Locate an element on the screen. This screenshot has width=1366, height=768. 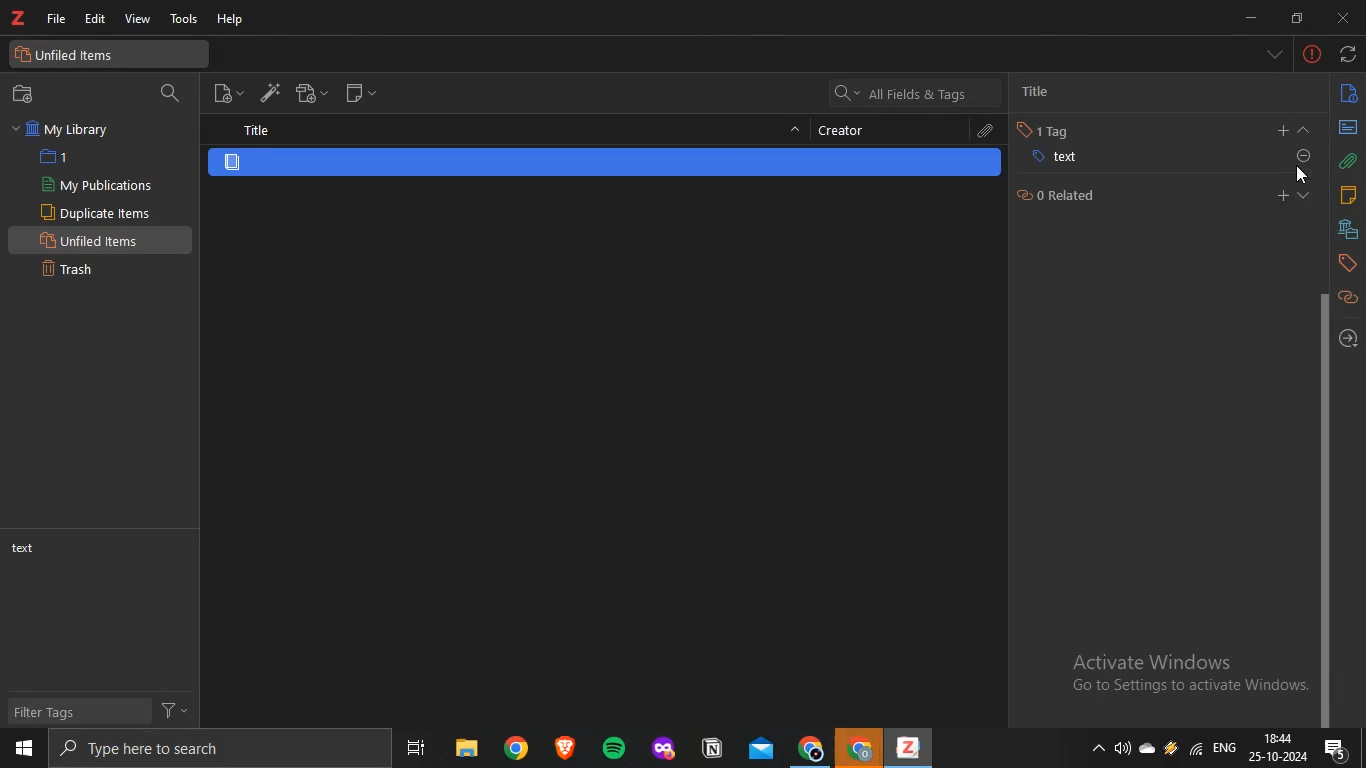
search is located at coordinates (211, 749).